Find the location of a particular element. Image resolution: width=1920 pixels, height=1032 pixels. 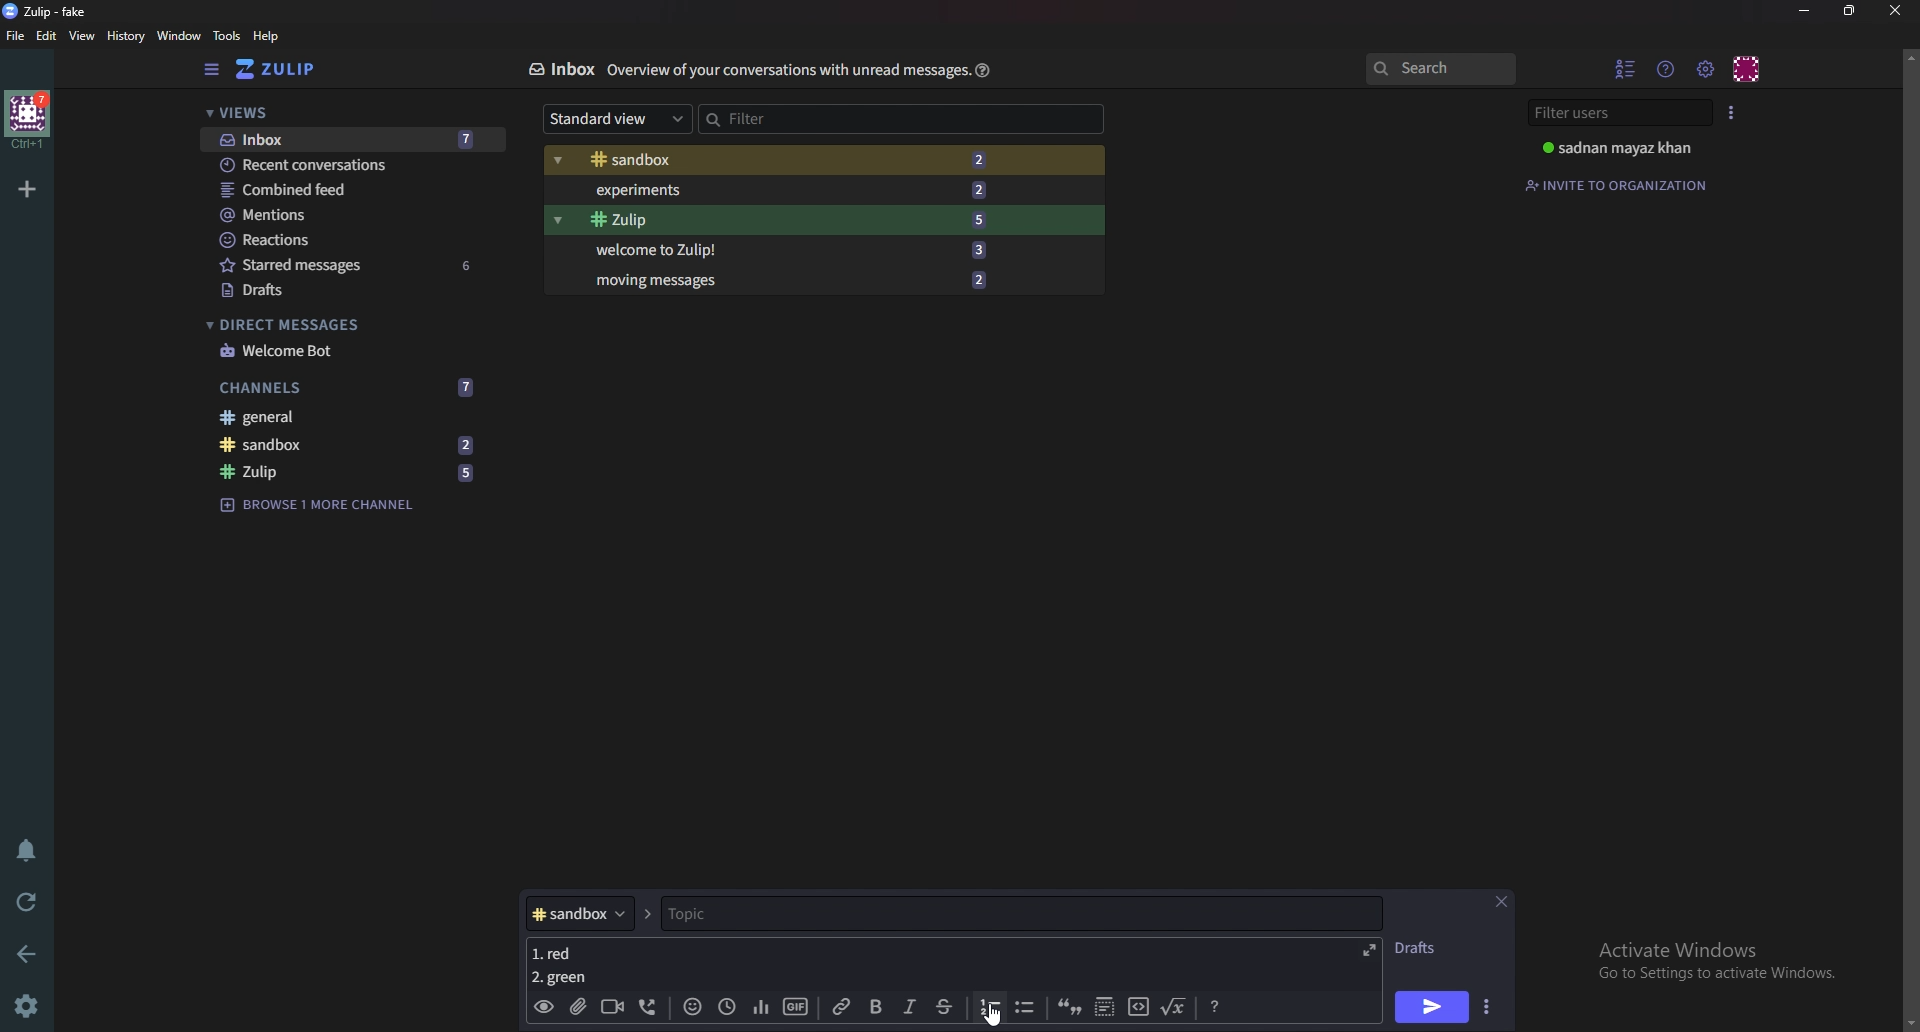

close message is located at coordinates (1502, 901).